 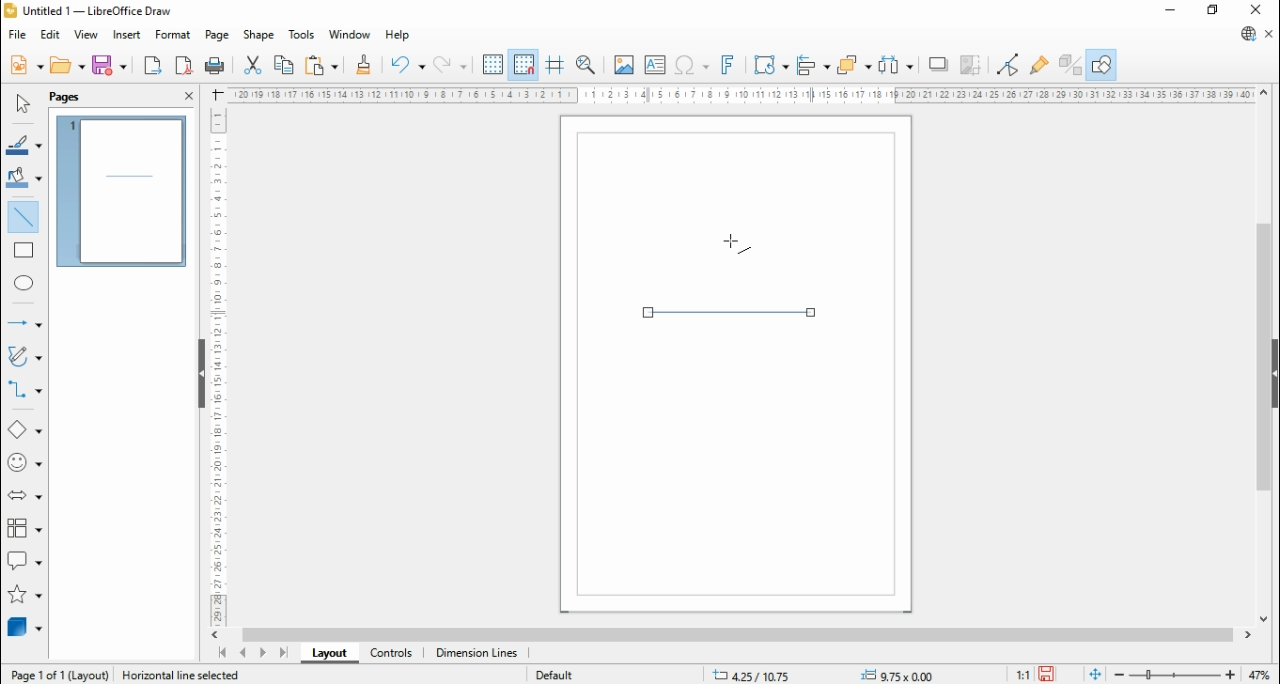 I want to click on lines and arrows, so click(x=22, y=323).